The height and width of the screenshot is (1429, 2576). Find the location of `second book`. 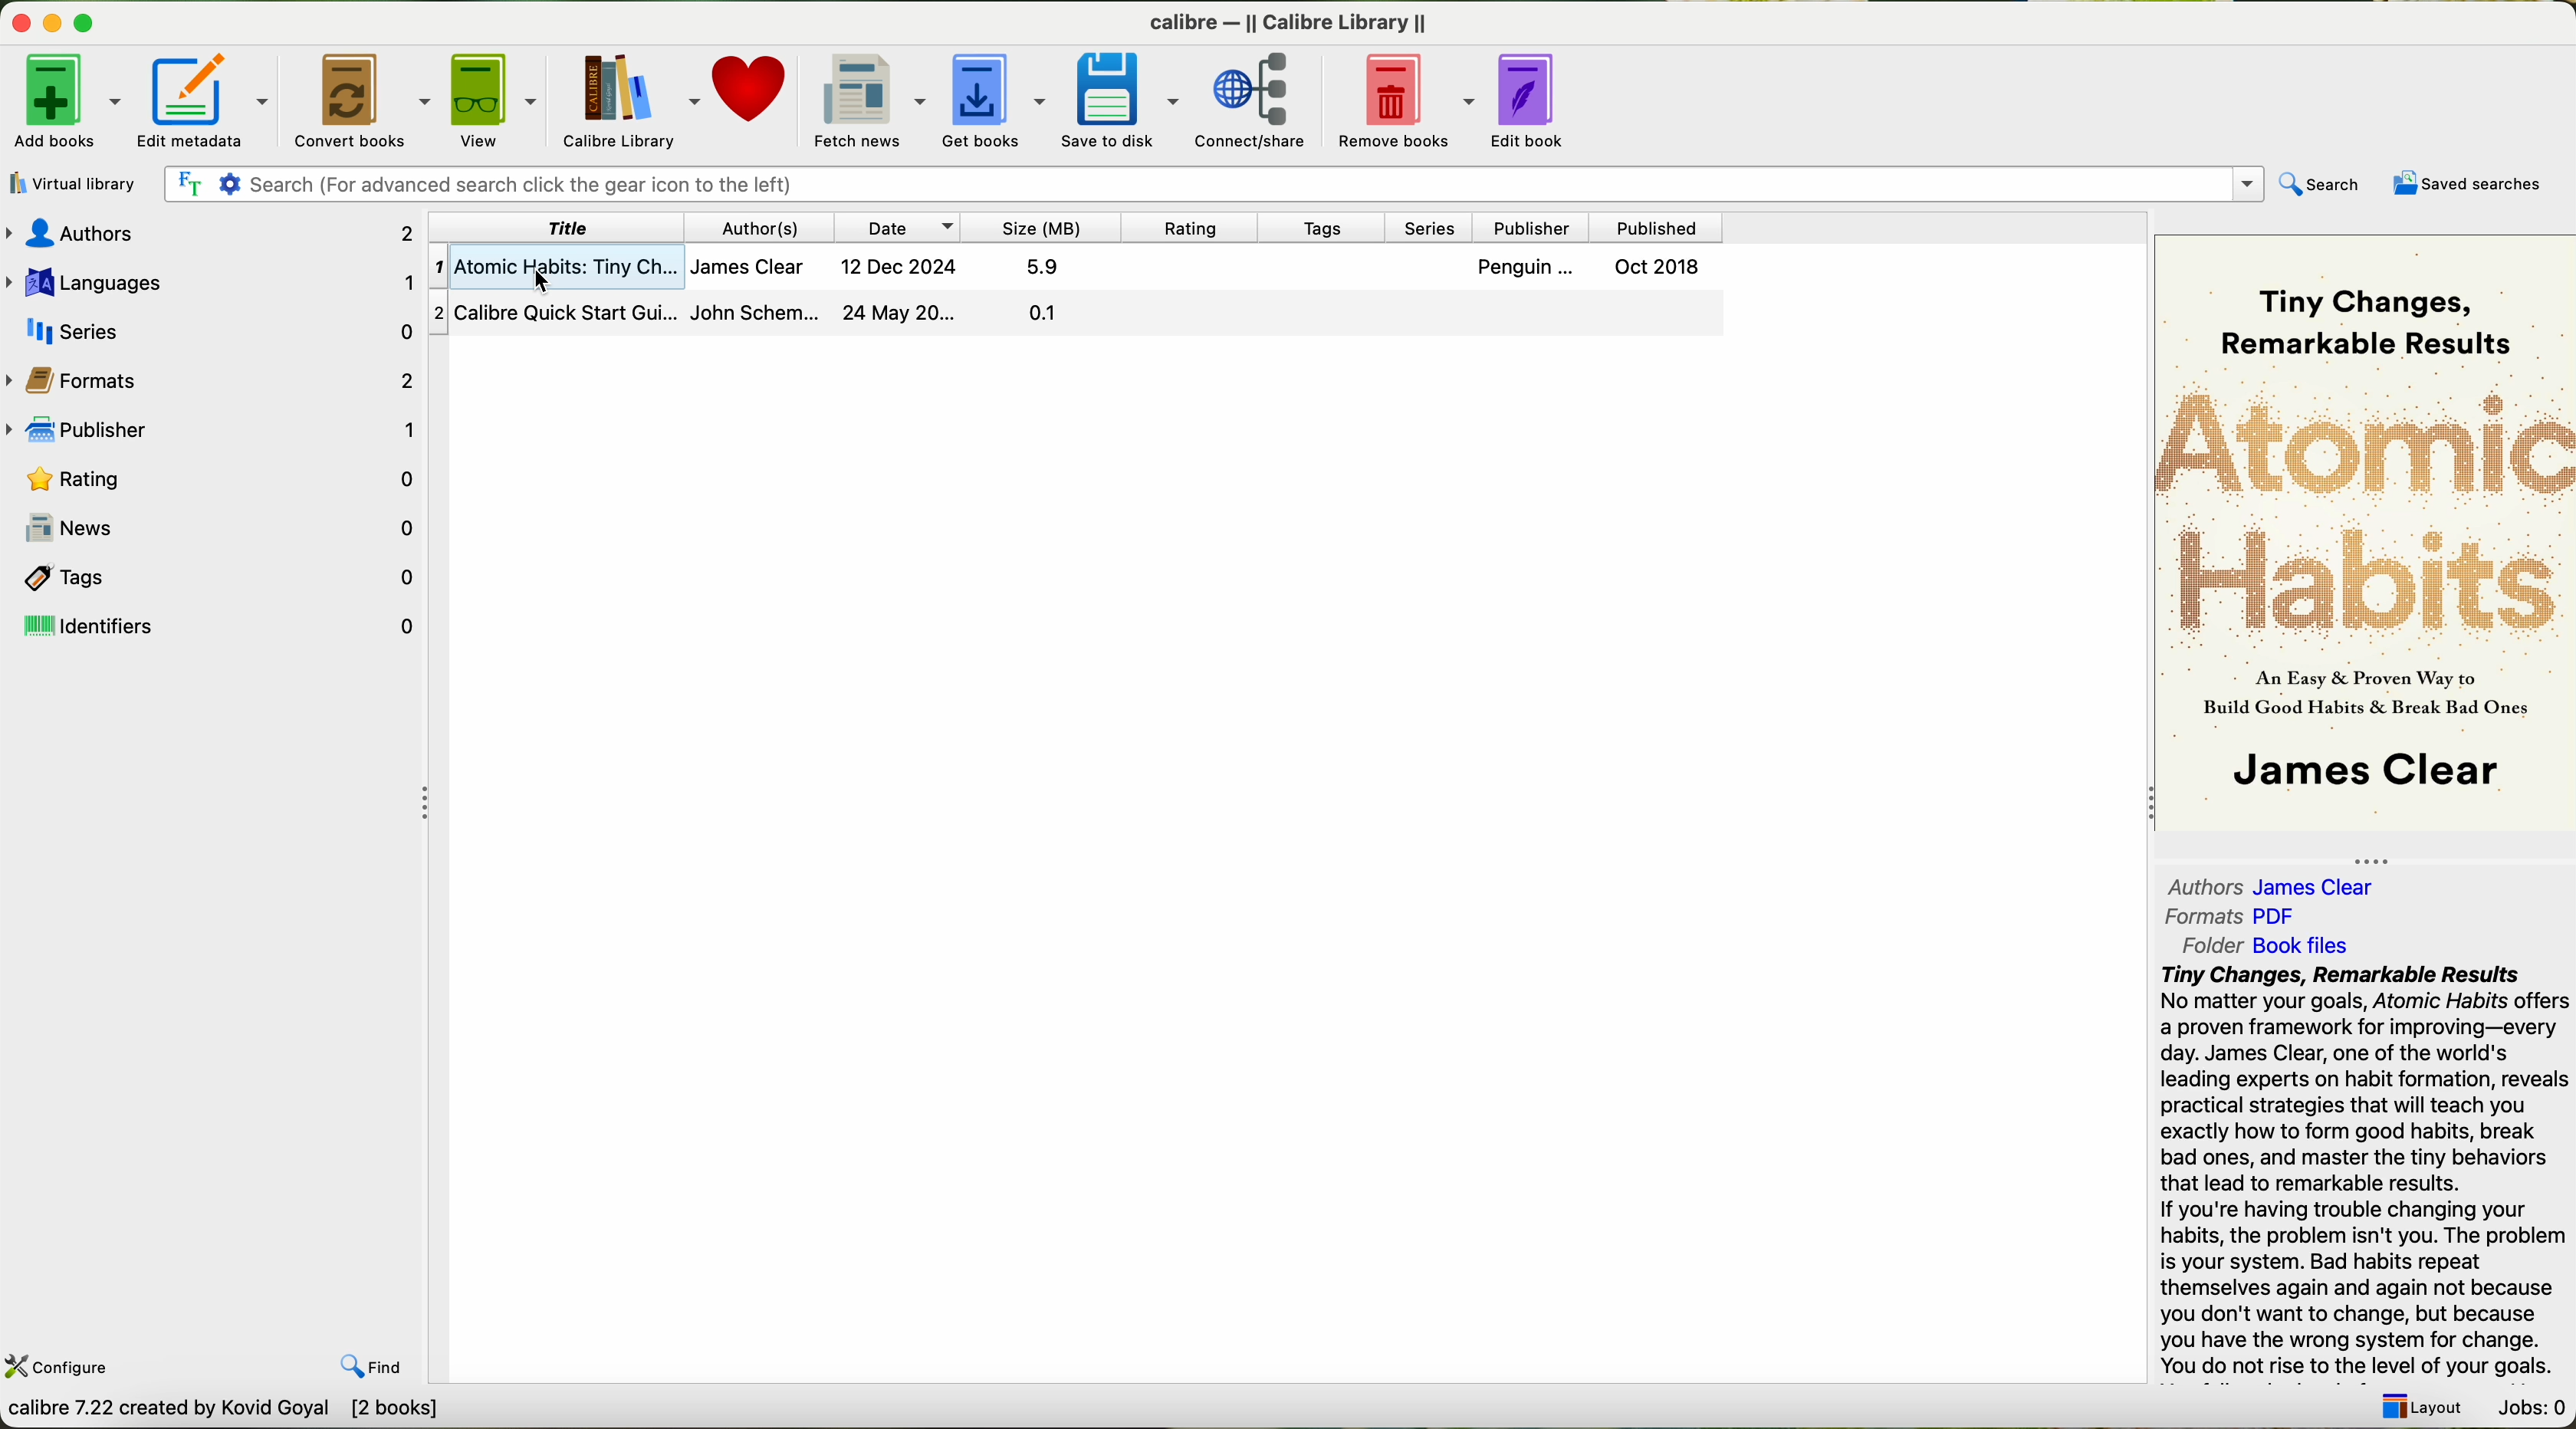

second book is located at coordinates (1074, 316).